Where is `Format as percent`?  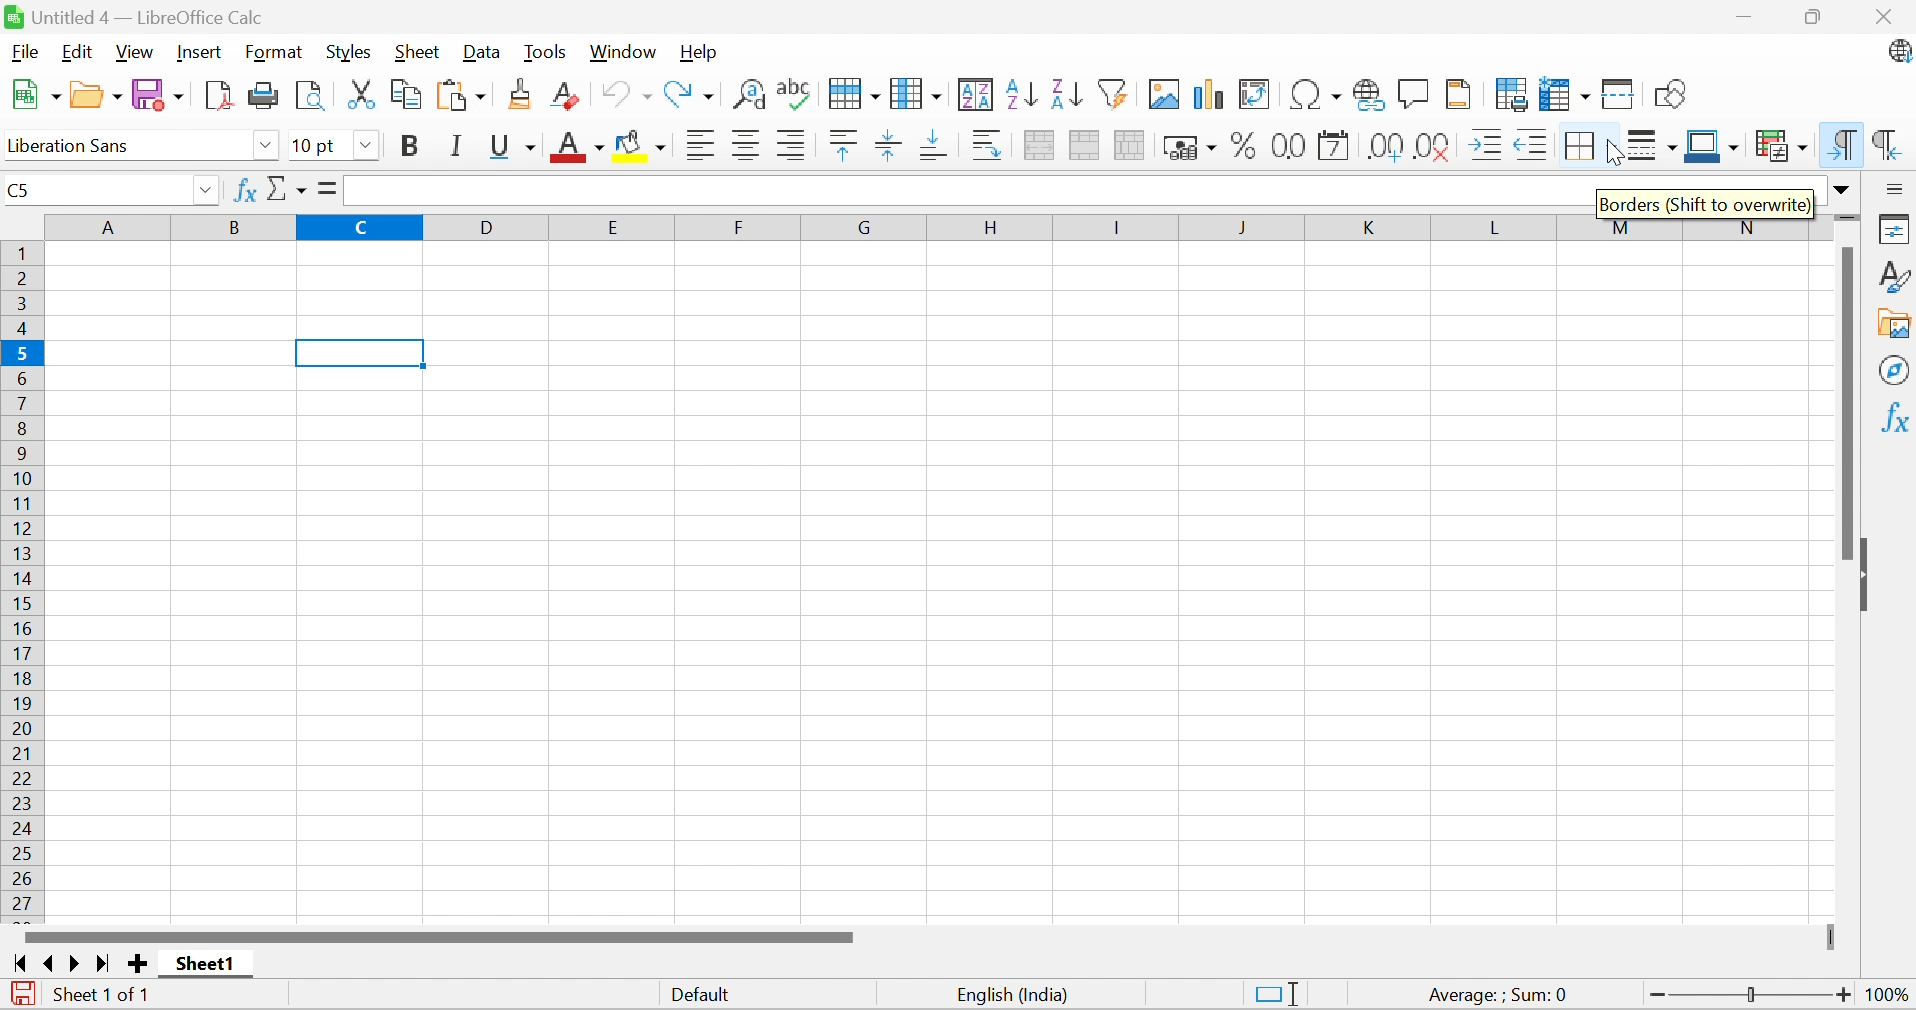
Format as percent is located at coordinates (1244, 149).